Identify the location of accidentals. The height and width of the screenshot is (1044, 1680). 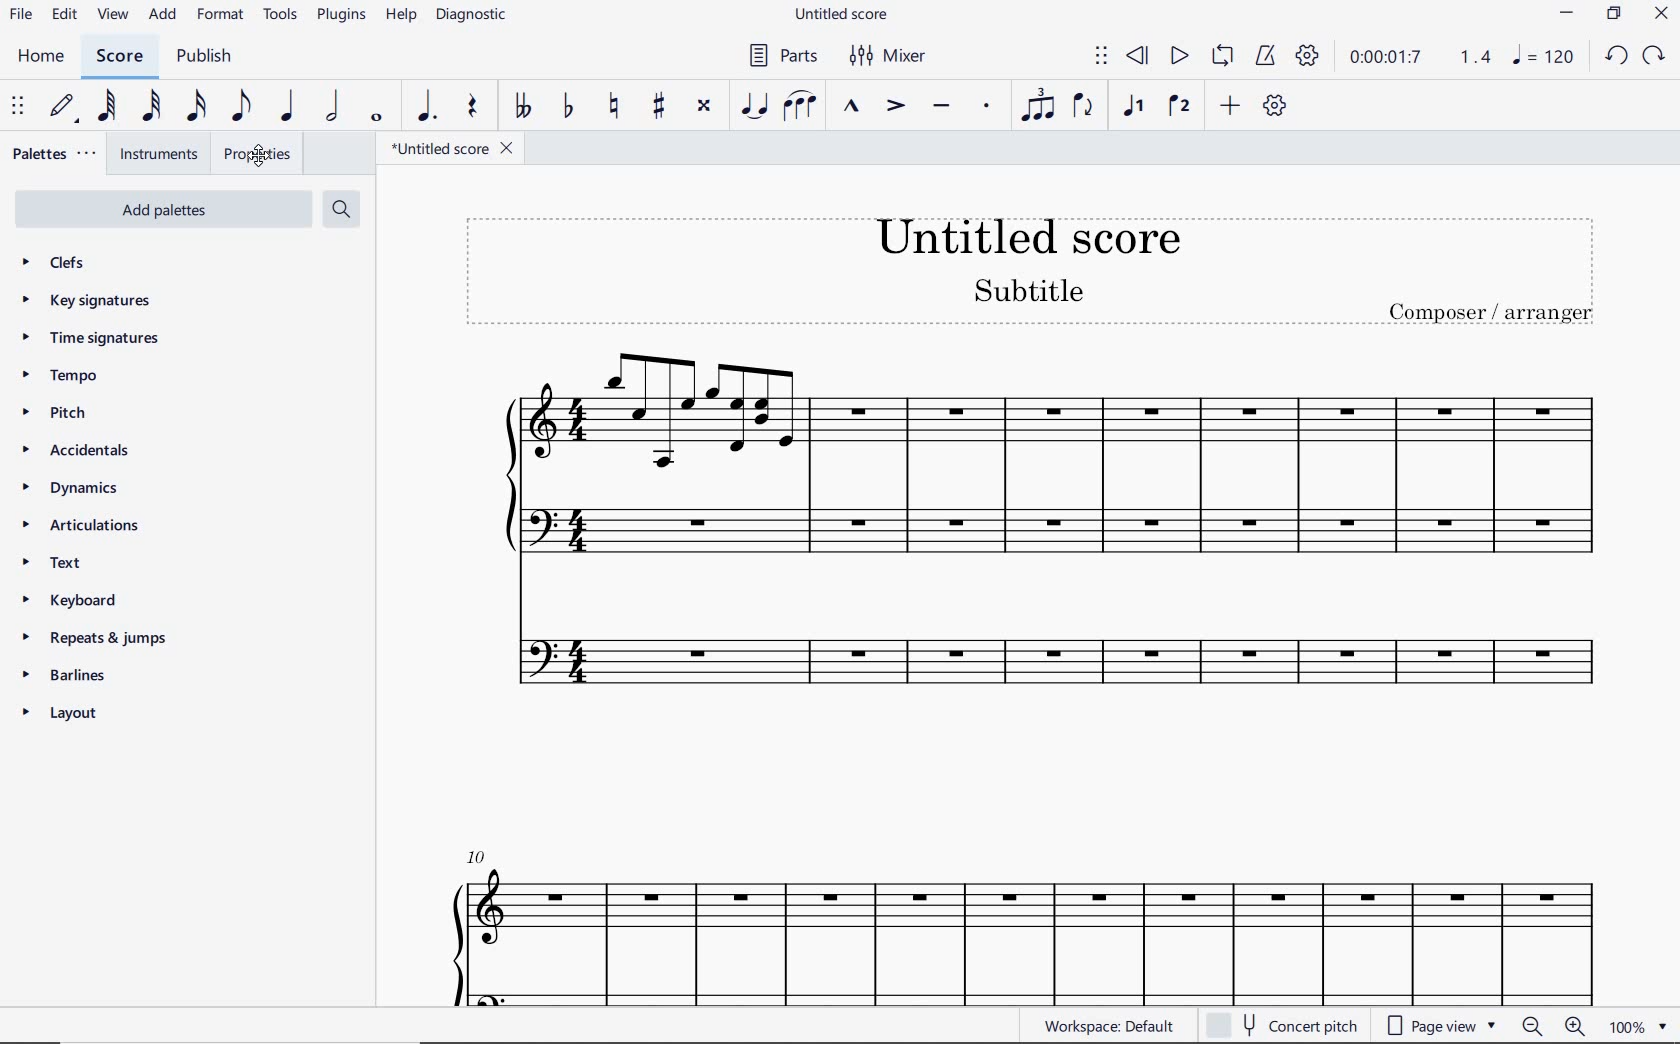
(77, 450).